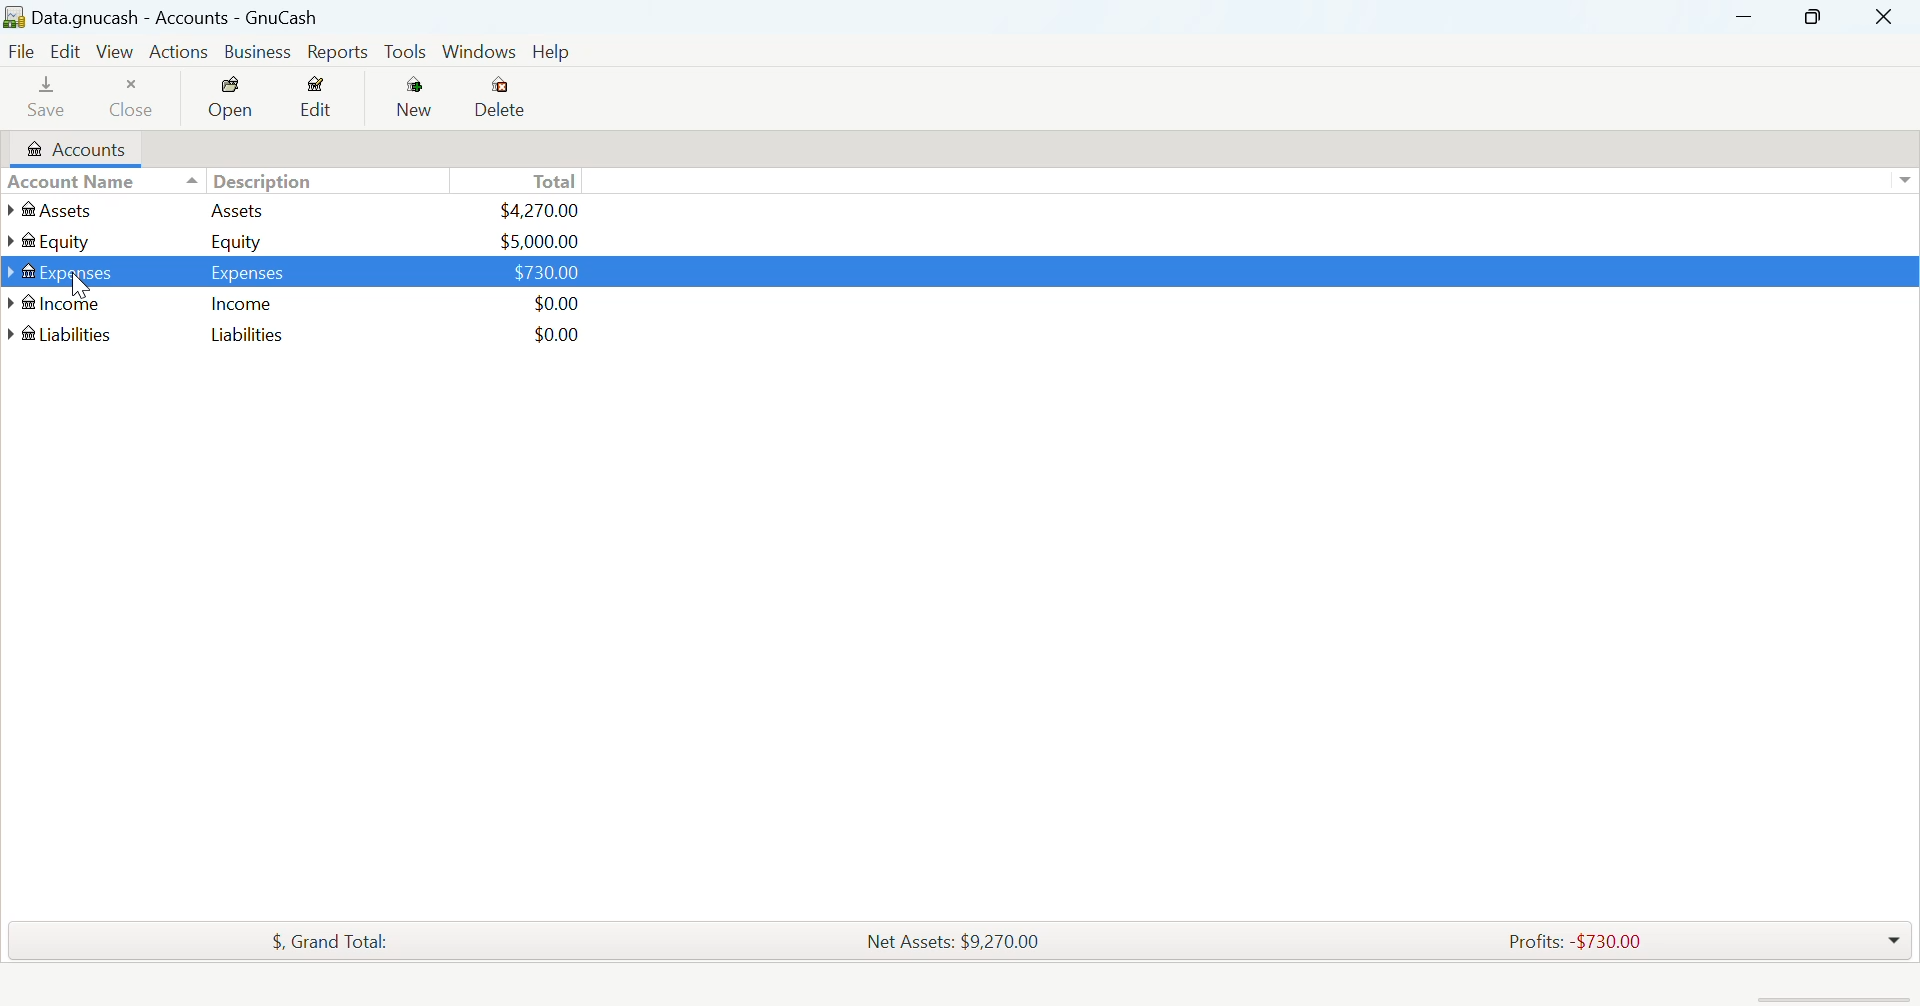  What do you see at coordinates (302, 211) in the screenshot?
I see `Assets Account` at bounding box center [302, 211].